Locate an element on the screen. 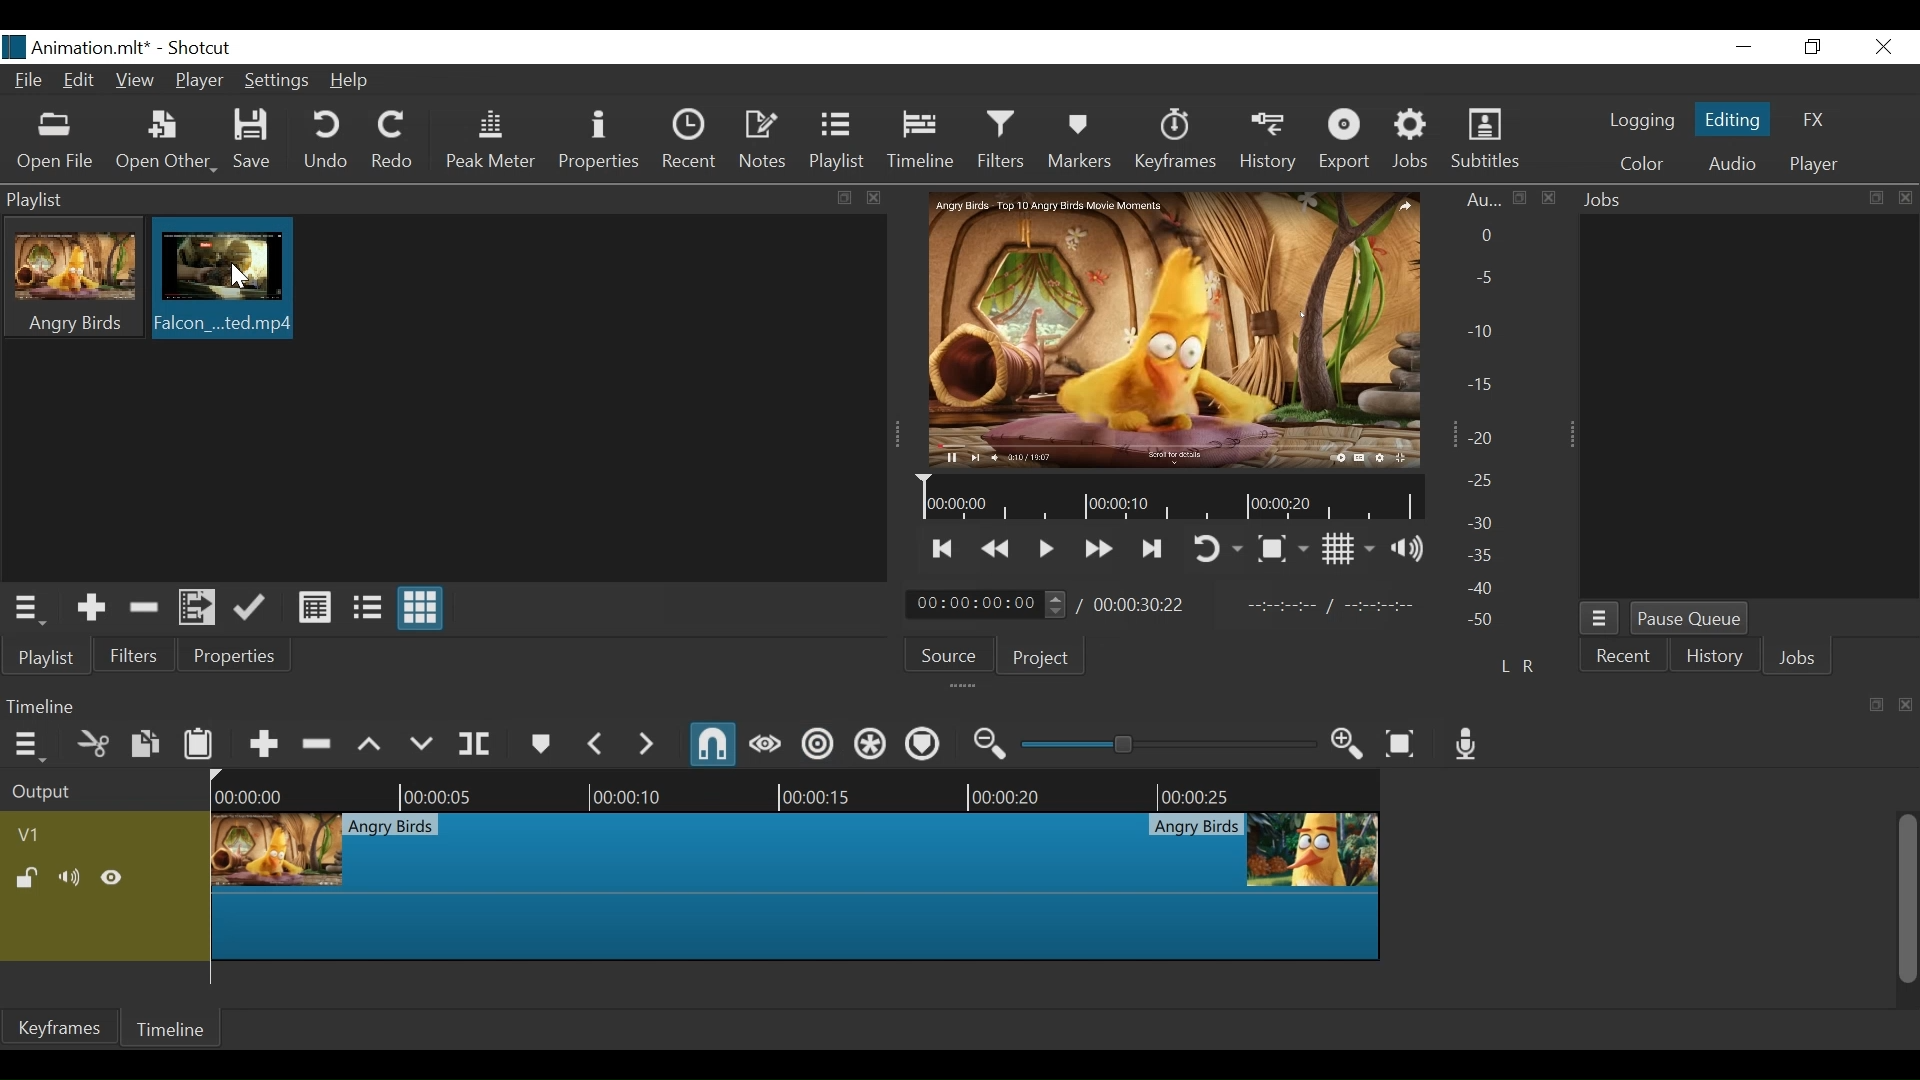 This screenshot has width=1920, height=1080. View is located at coordinates (136, 81).